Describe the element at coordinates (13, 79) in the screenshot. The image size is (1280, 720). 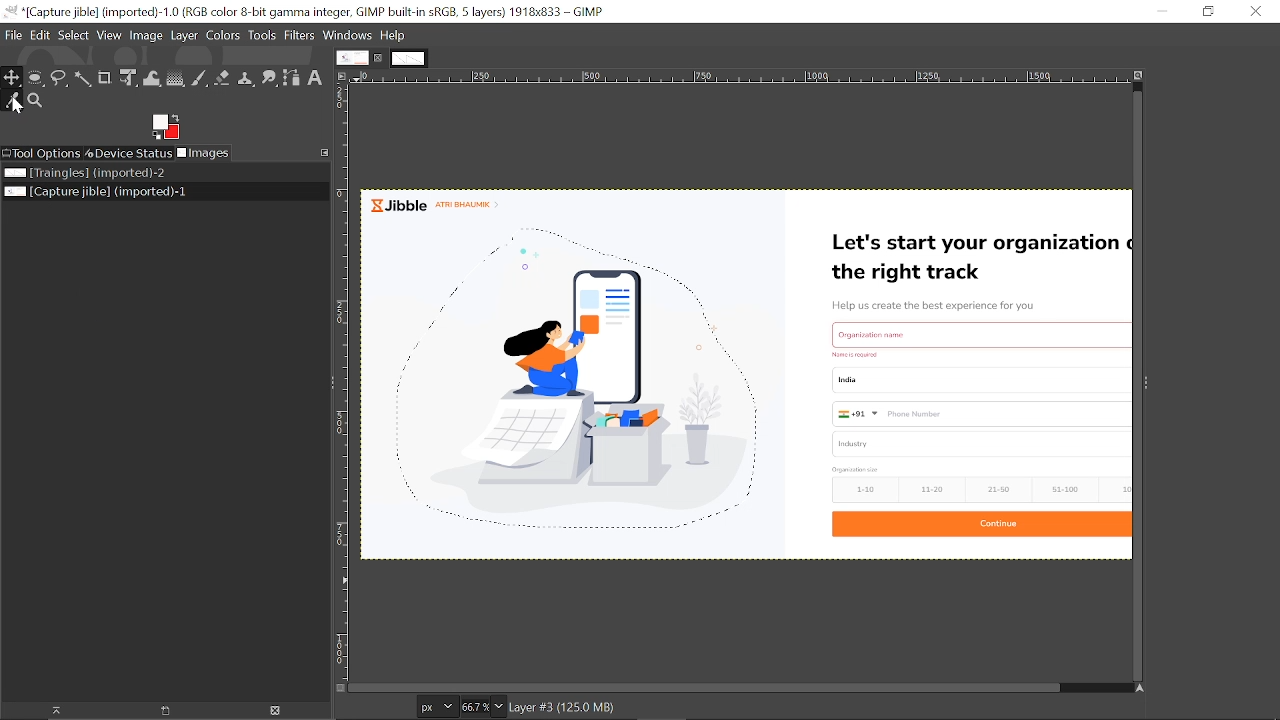
I see `Move tool` at that location.